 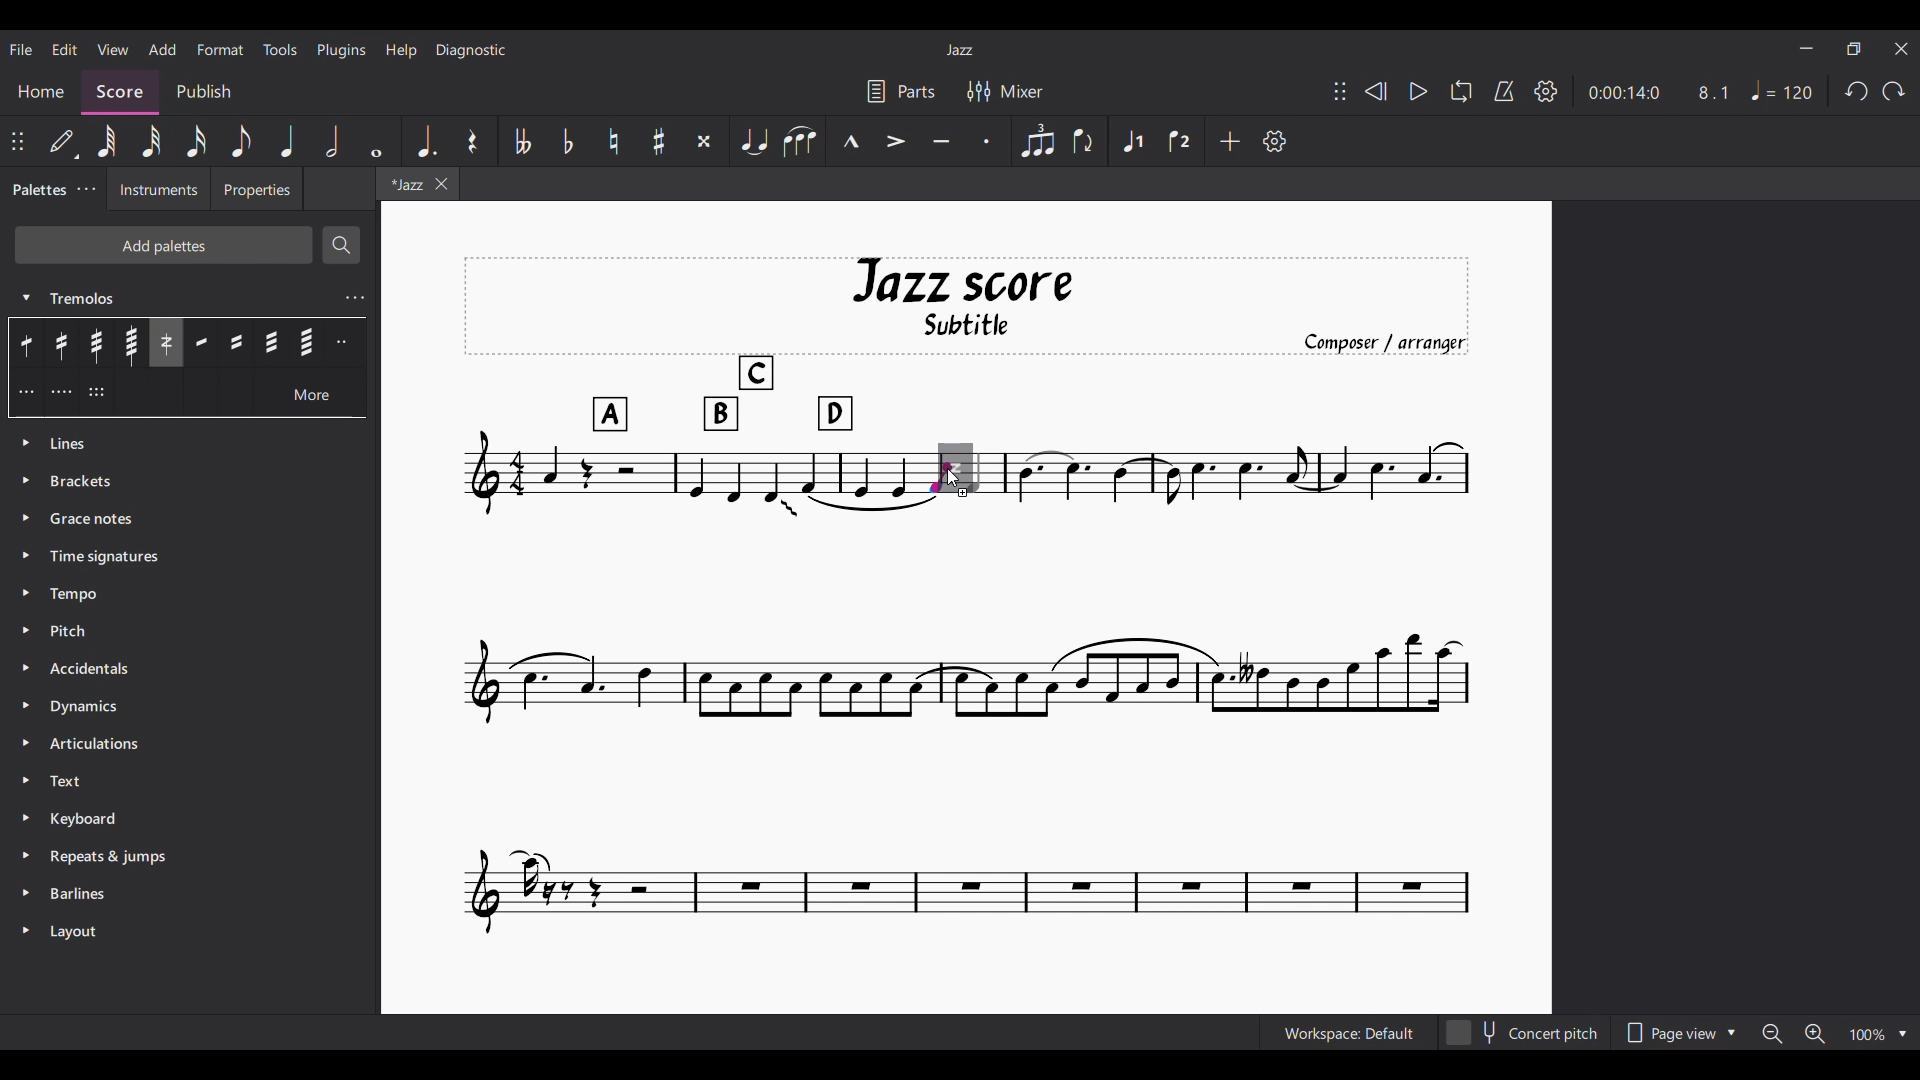 What do you see at coordinates (163, 49) in the screenshot?
I see `Add` at bounding box center [163, 49].